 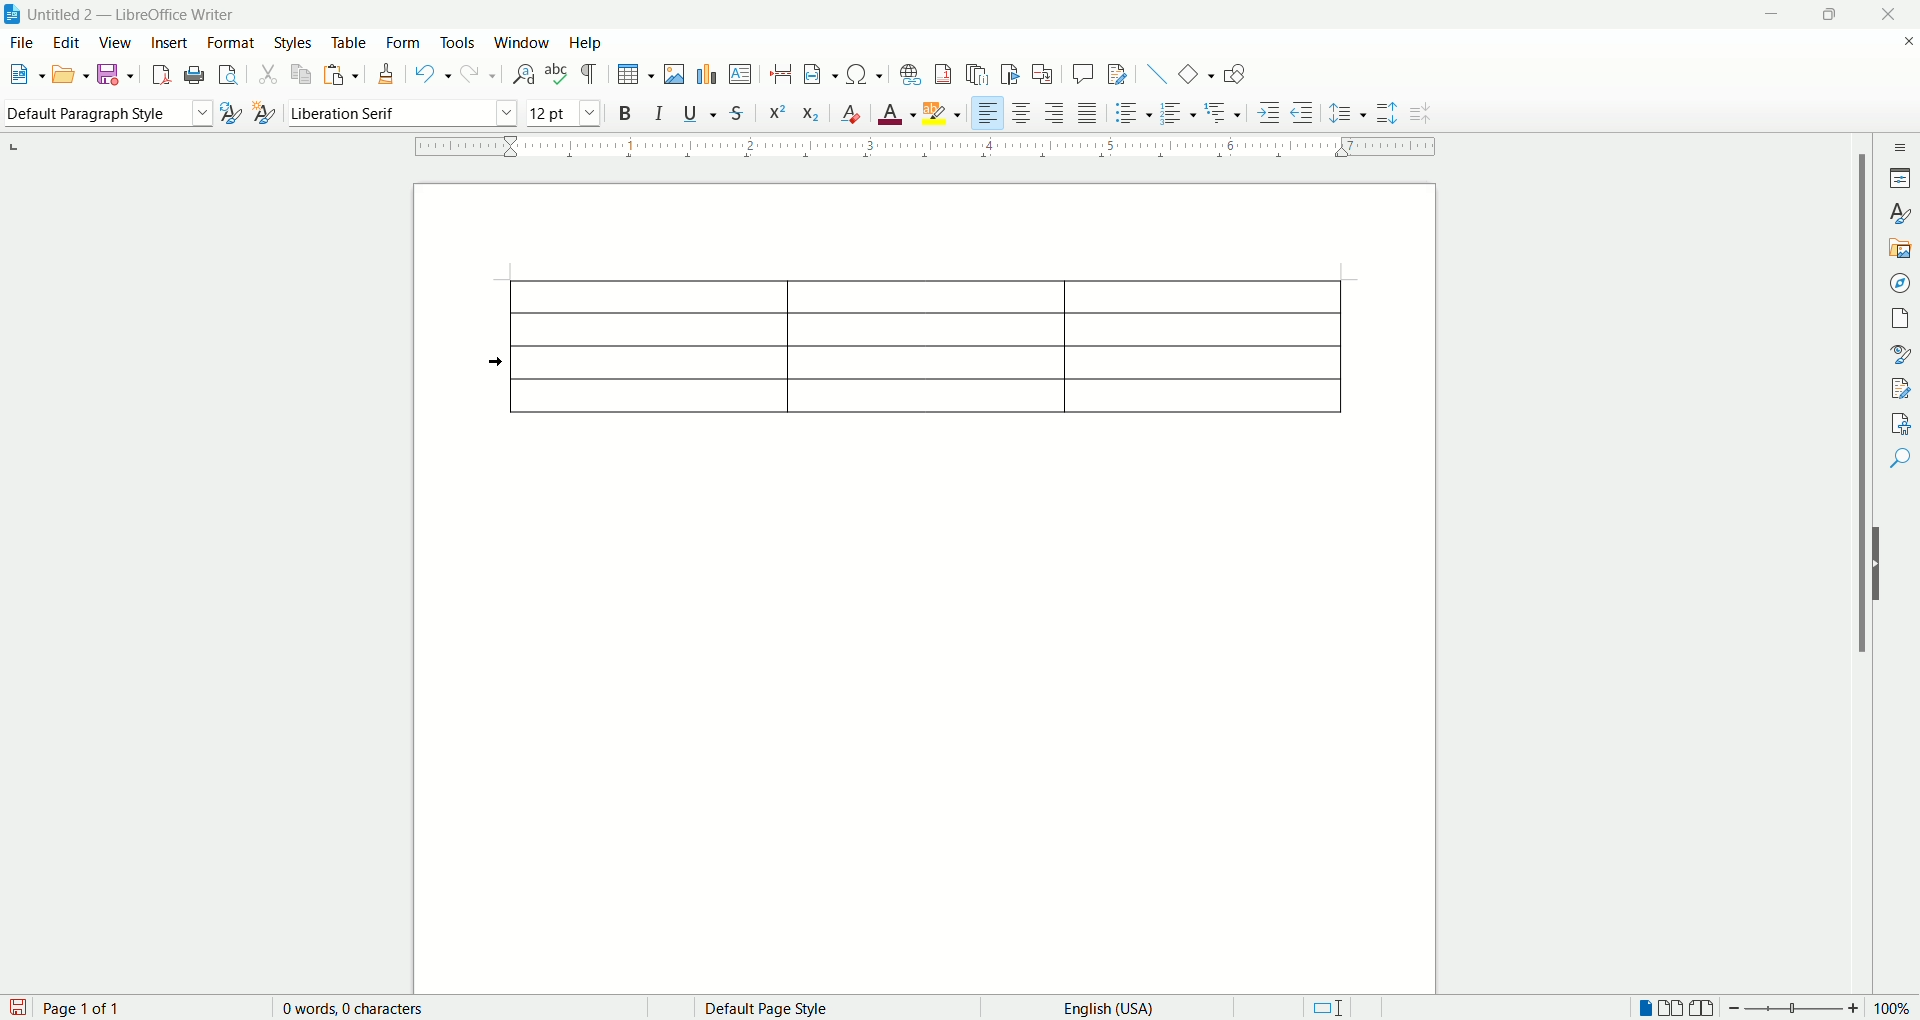 What do you see at coordinates (1102, 1009) in the screenshot?
I see `english (USA)` at bounding box center [1102, 1009].